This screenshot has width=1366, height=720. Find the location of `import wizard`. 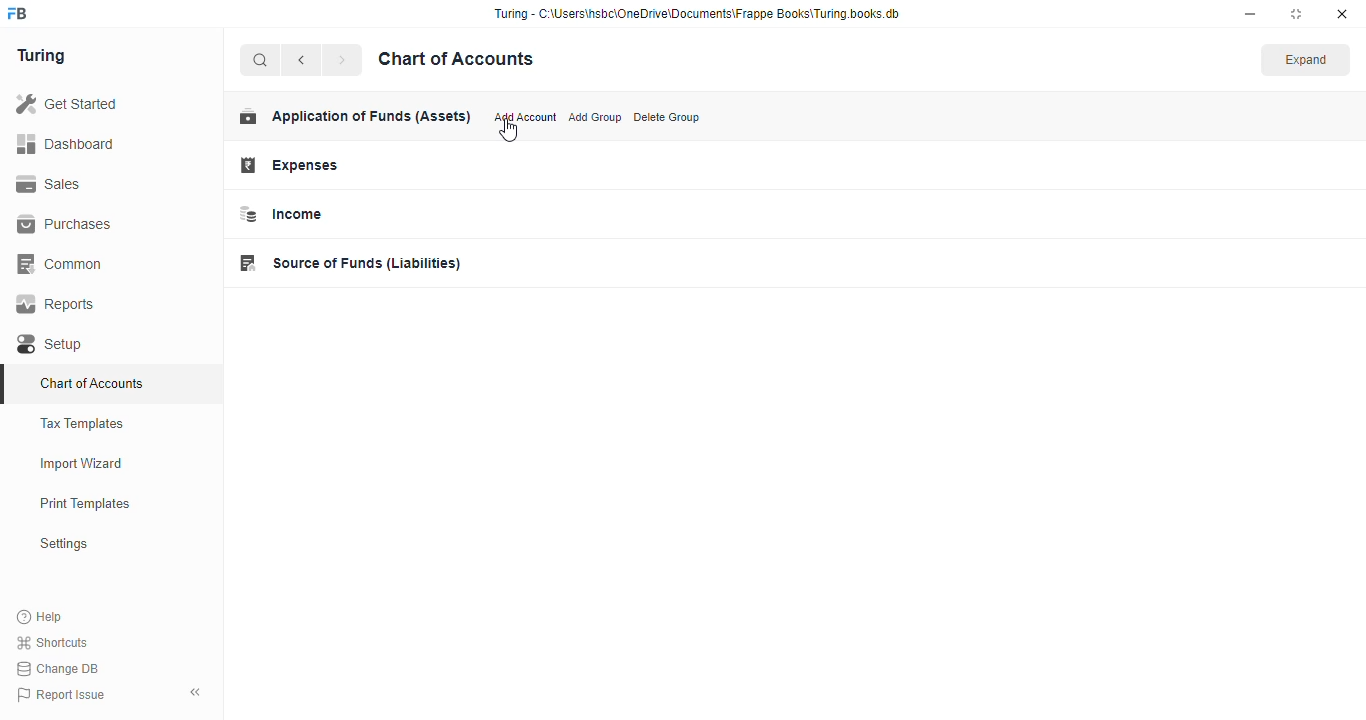

import wizard is located at coordinates (82, 464).